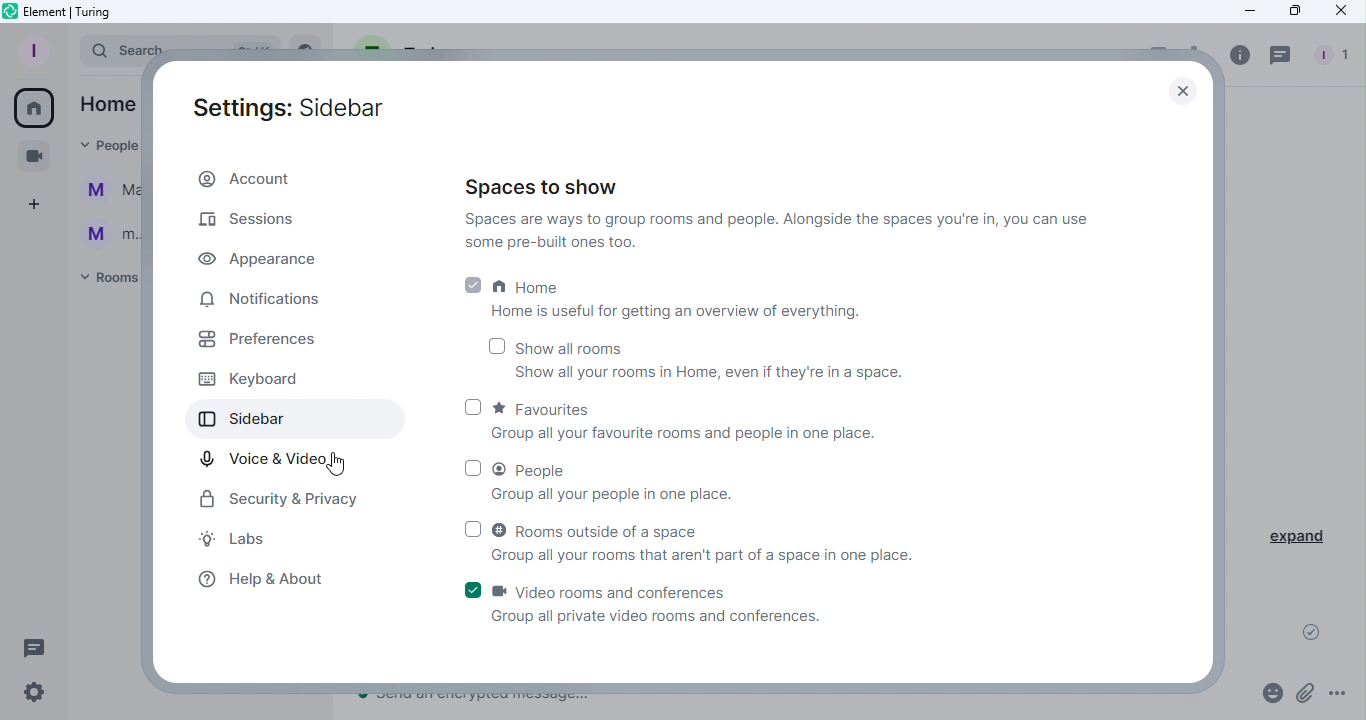 The width and height of the screenshot is (1366, 720). I want to click on Spaces to show, so click(782, 213).